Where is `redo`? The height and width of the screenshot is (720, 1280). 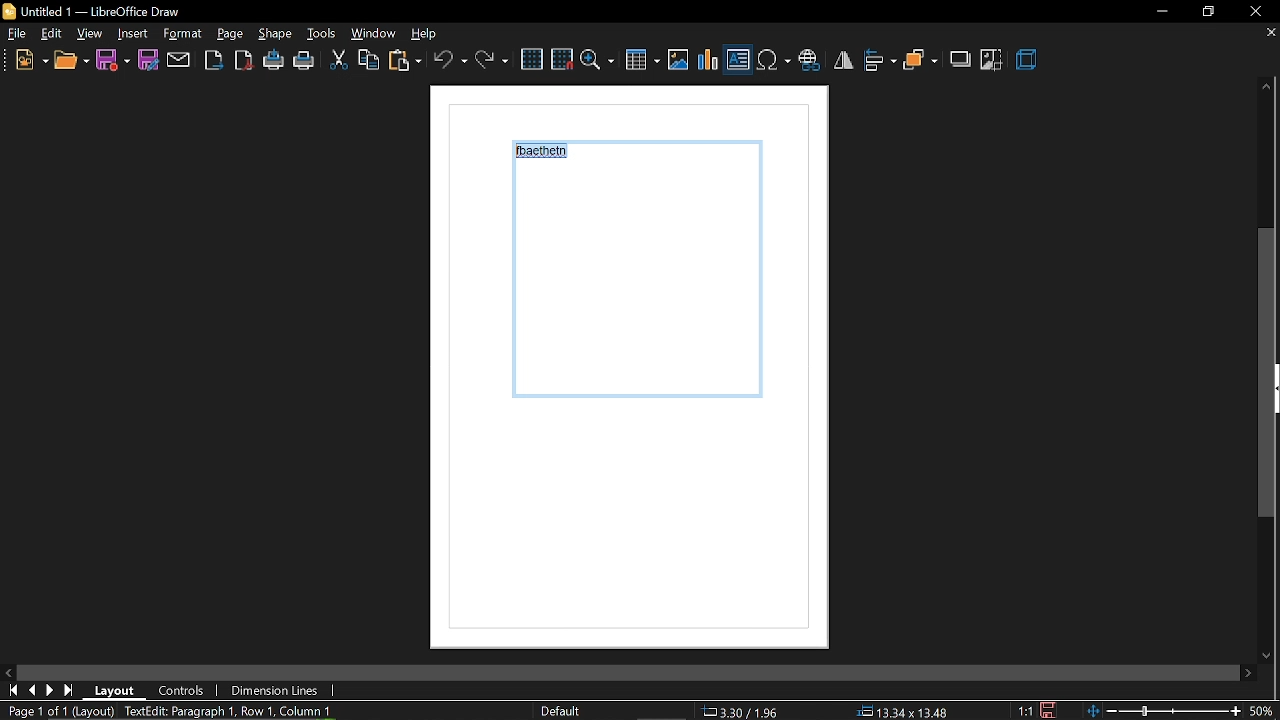
redo is located at coordinates (491, 60).